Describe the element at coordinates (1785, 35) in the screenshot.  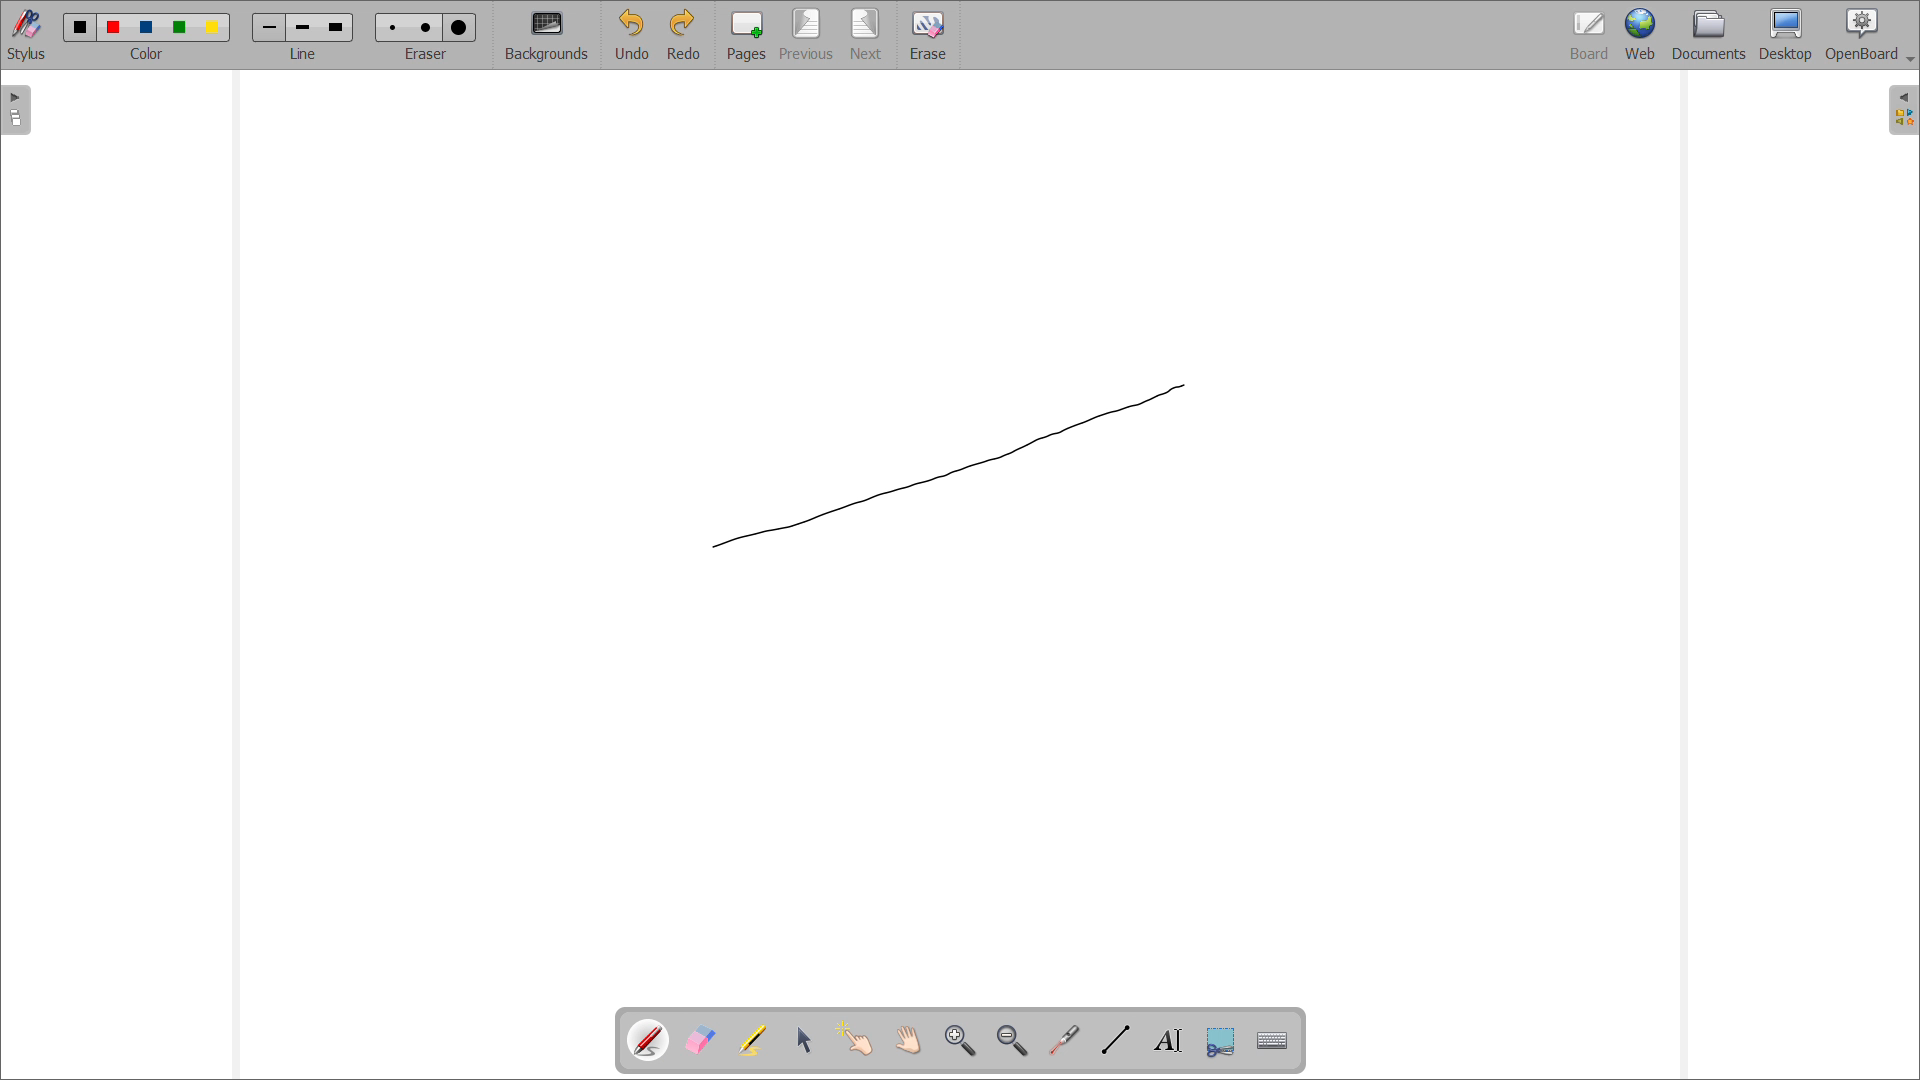
I see `desktop` at that location.